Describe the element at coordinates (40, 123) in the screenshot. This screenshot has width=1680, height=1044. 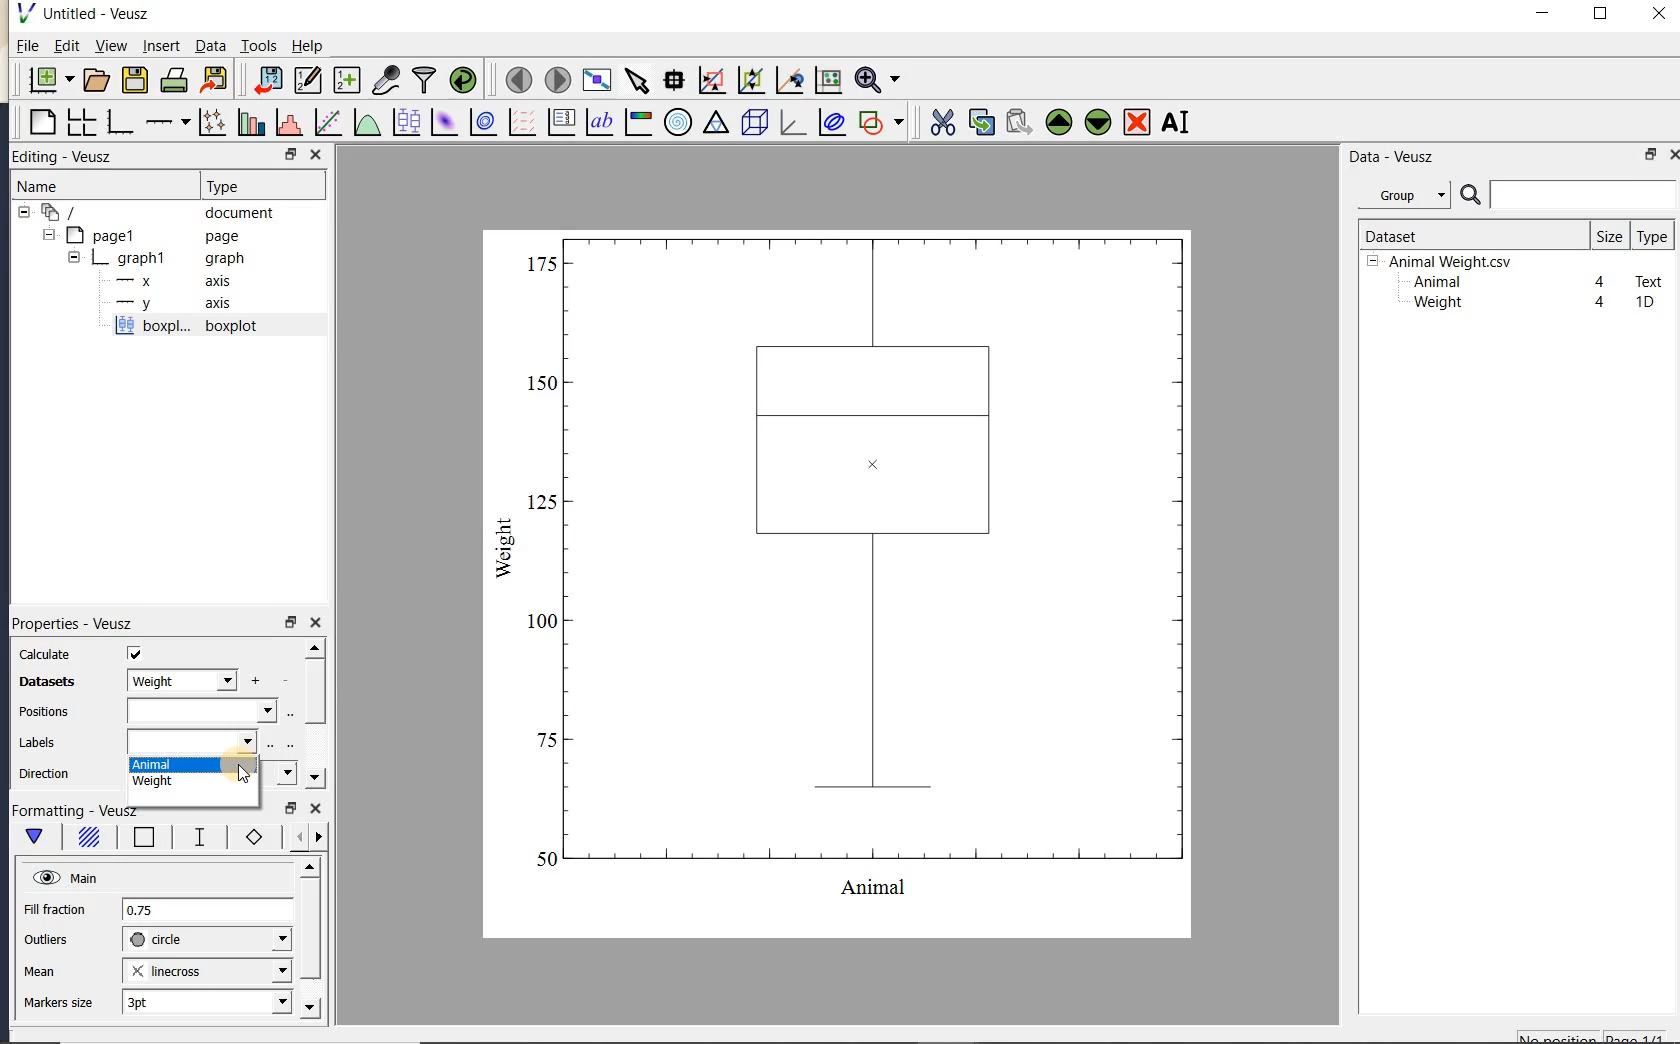
I see `blank page` at that location.